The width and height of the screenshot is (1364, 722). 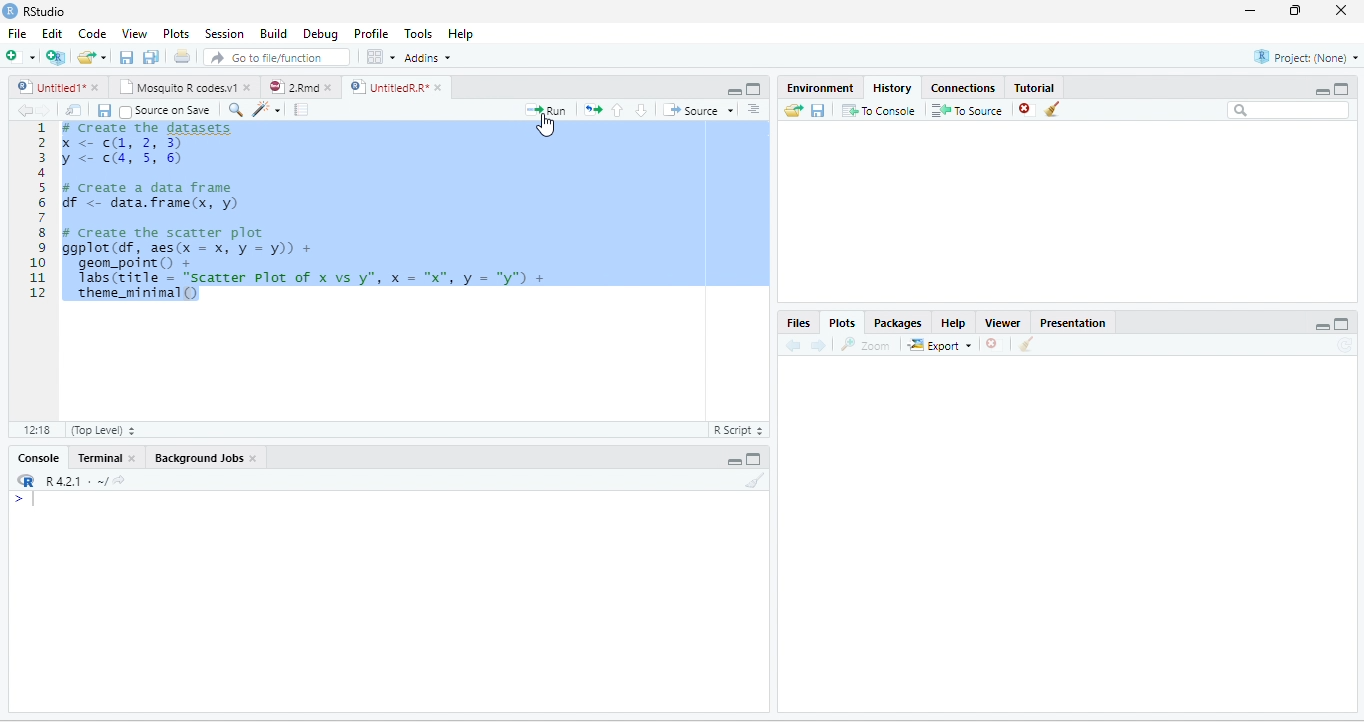 What do you see at coordinates (176, 87) in the screenshot?
I see `Mosquito R codes.v1` at bounding box center [176, 87].